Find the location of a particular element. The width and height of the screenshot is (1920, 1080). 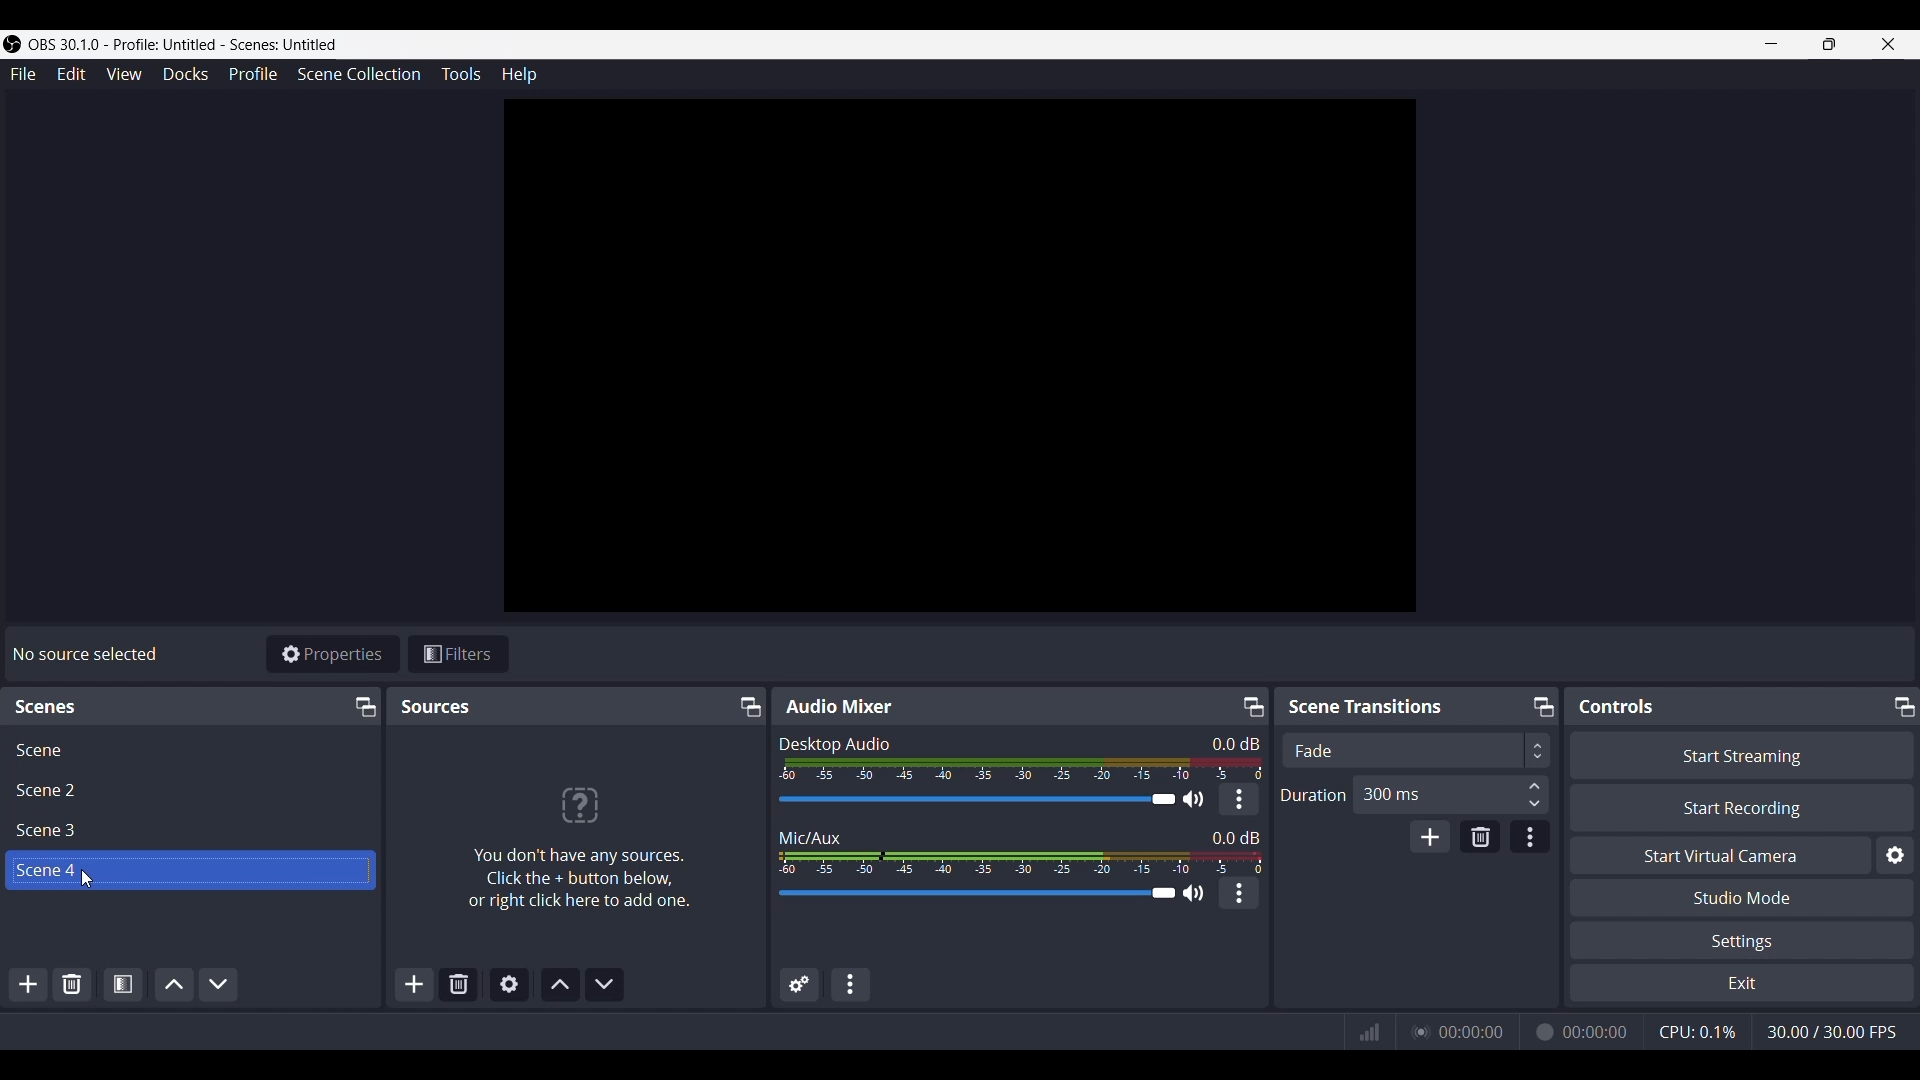

Streaming is located at coordinates (1416, 1034).